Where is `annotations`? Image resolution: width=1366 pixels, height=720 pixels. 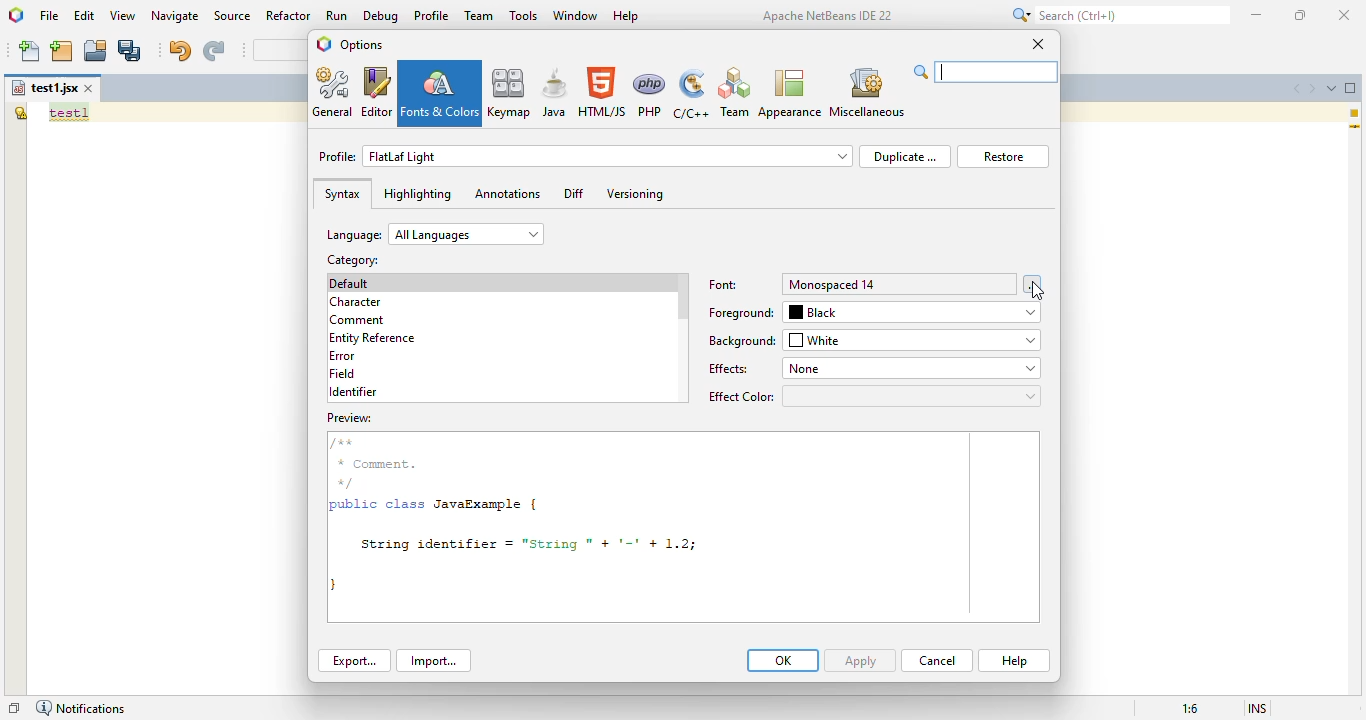
annotations is located at coordinates (507, 194).